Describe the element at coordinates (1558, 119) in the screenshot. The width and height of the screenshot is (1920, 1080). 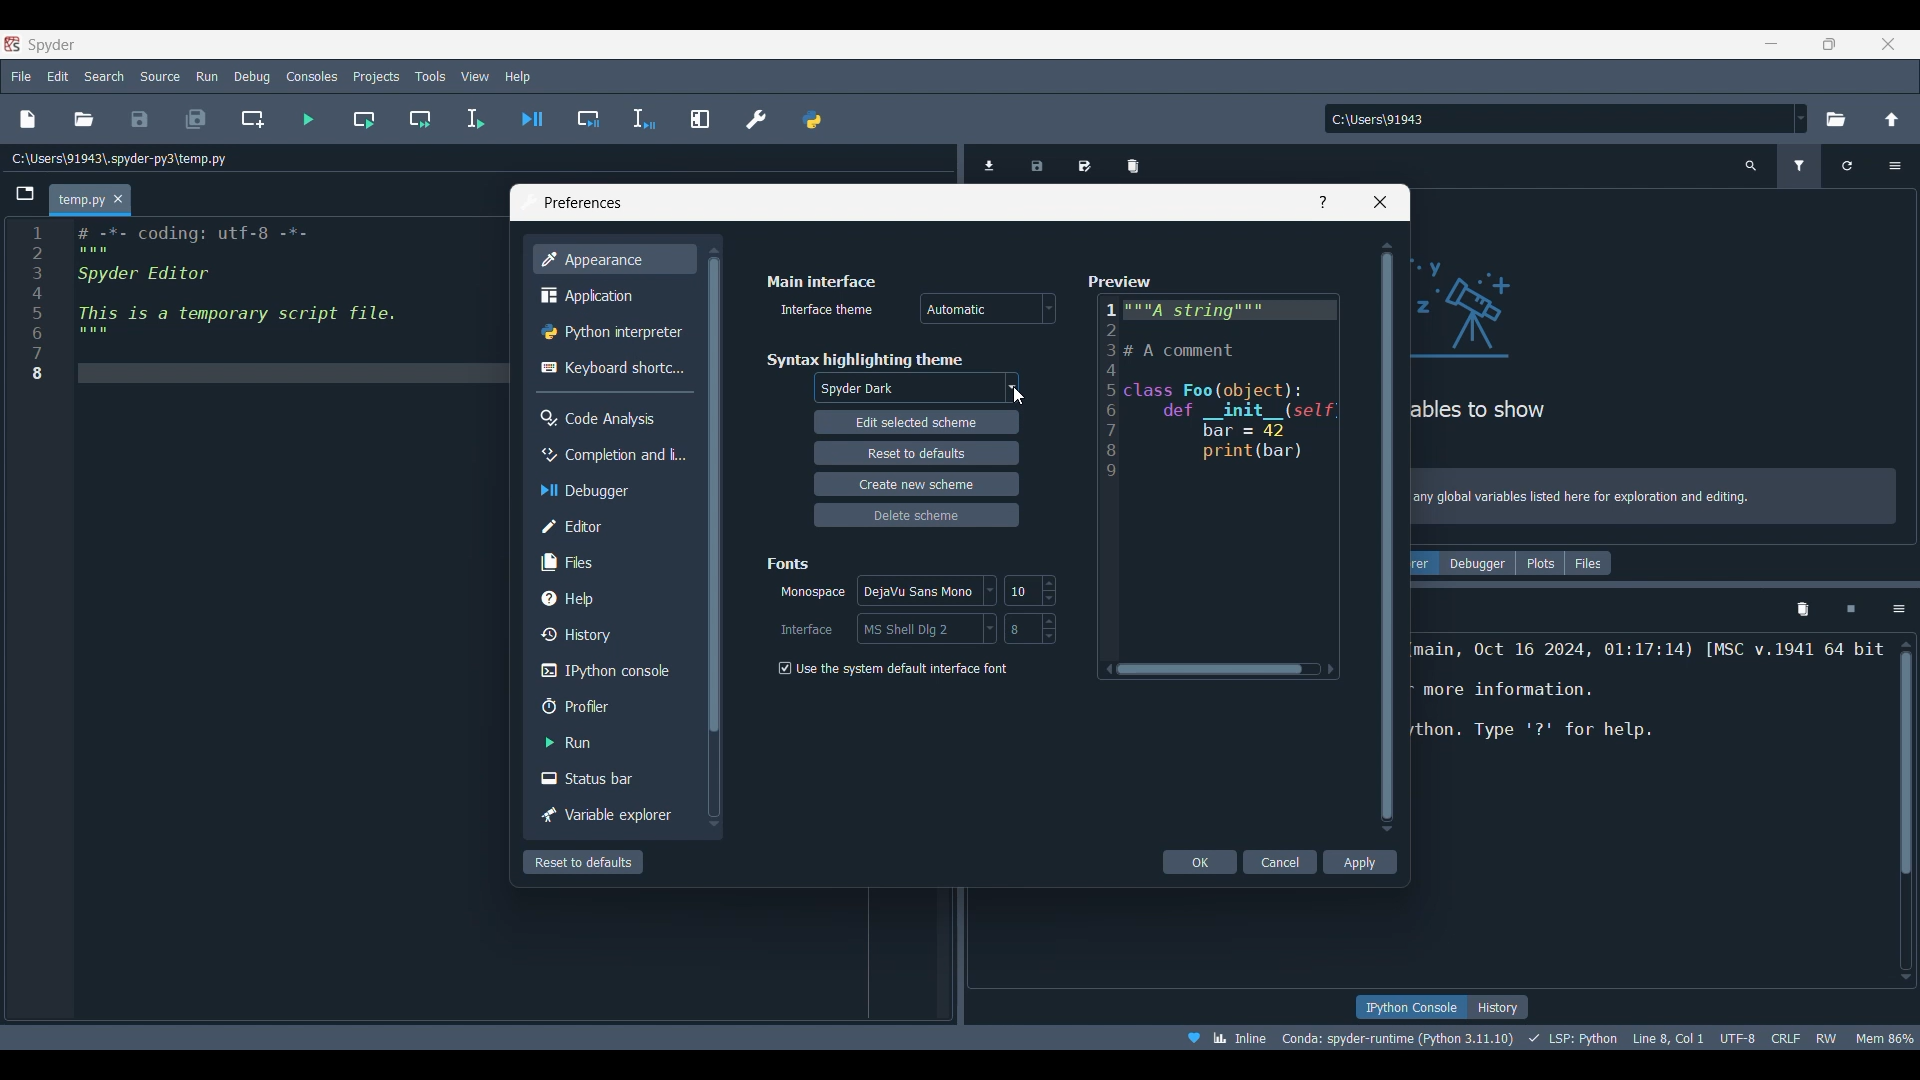
I see `Input location` at that location.